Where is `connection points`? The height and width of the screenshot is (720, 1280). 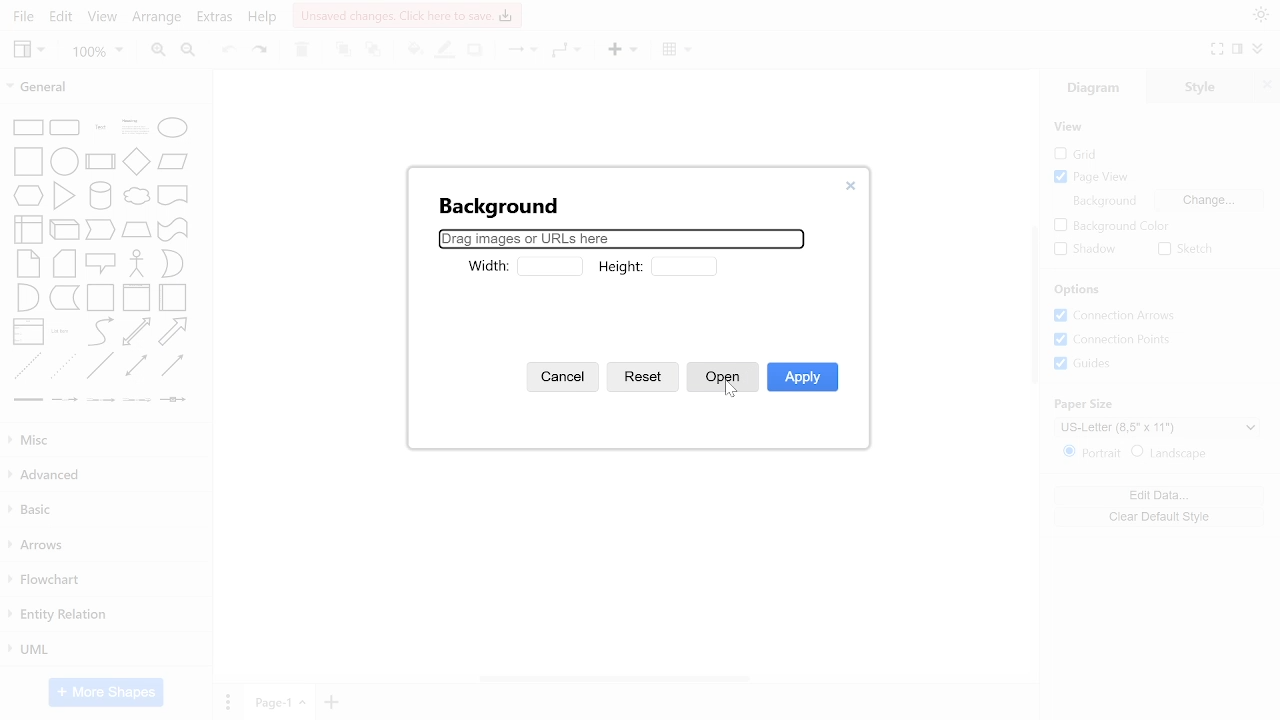 connection points is located at coordinates (1120, 340).